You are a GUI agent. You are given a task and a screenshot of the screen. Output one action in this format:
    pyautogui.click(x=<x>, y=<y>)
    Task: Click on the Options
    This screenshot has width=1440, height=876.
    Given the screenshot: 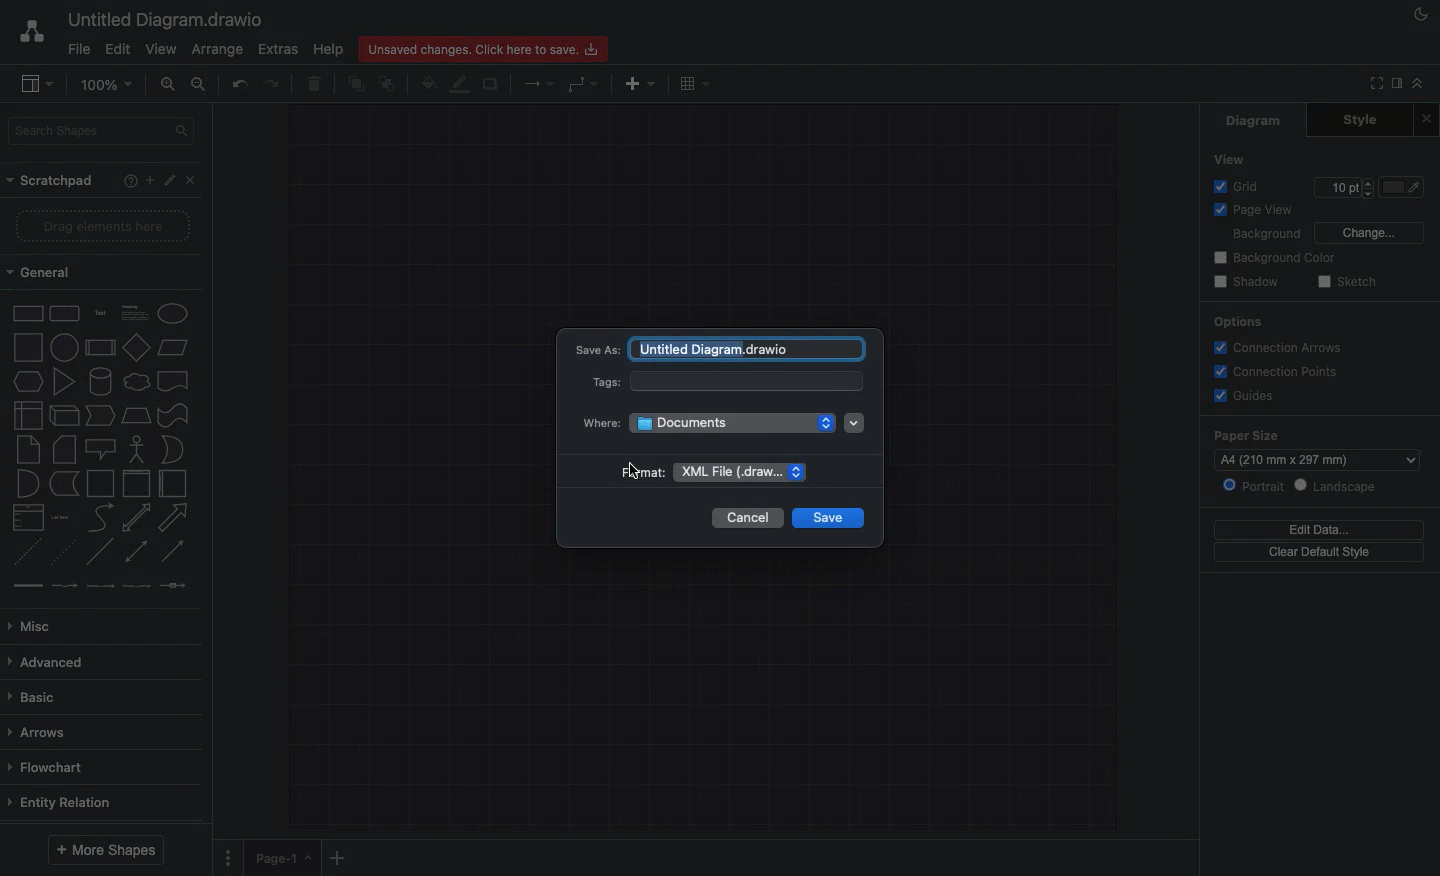 What is the action you would take?
    pyautogui.click(x=229, y=858)
    